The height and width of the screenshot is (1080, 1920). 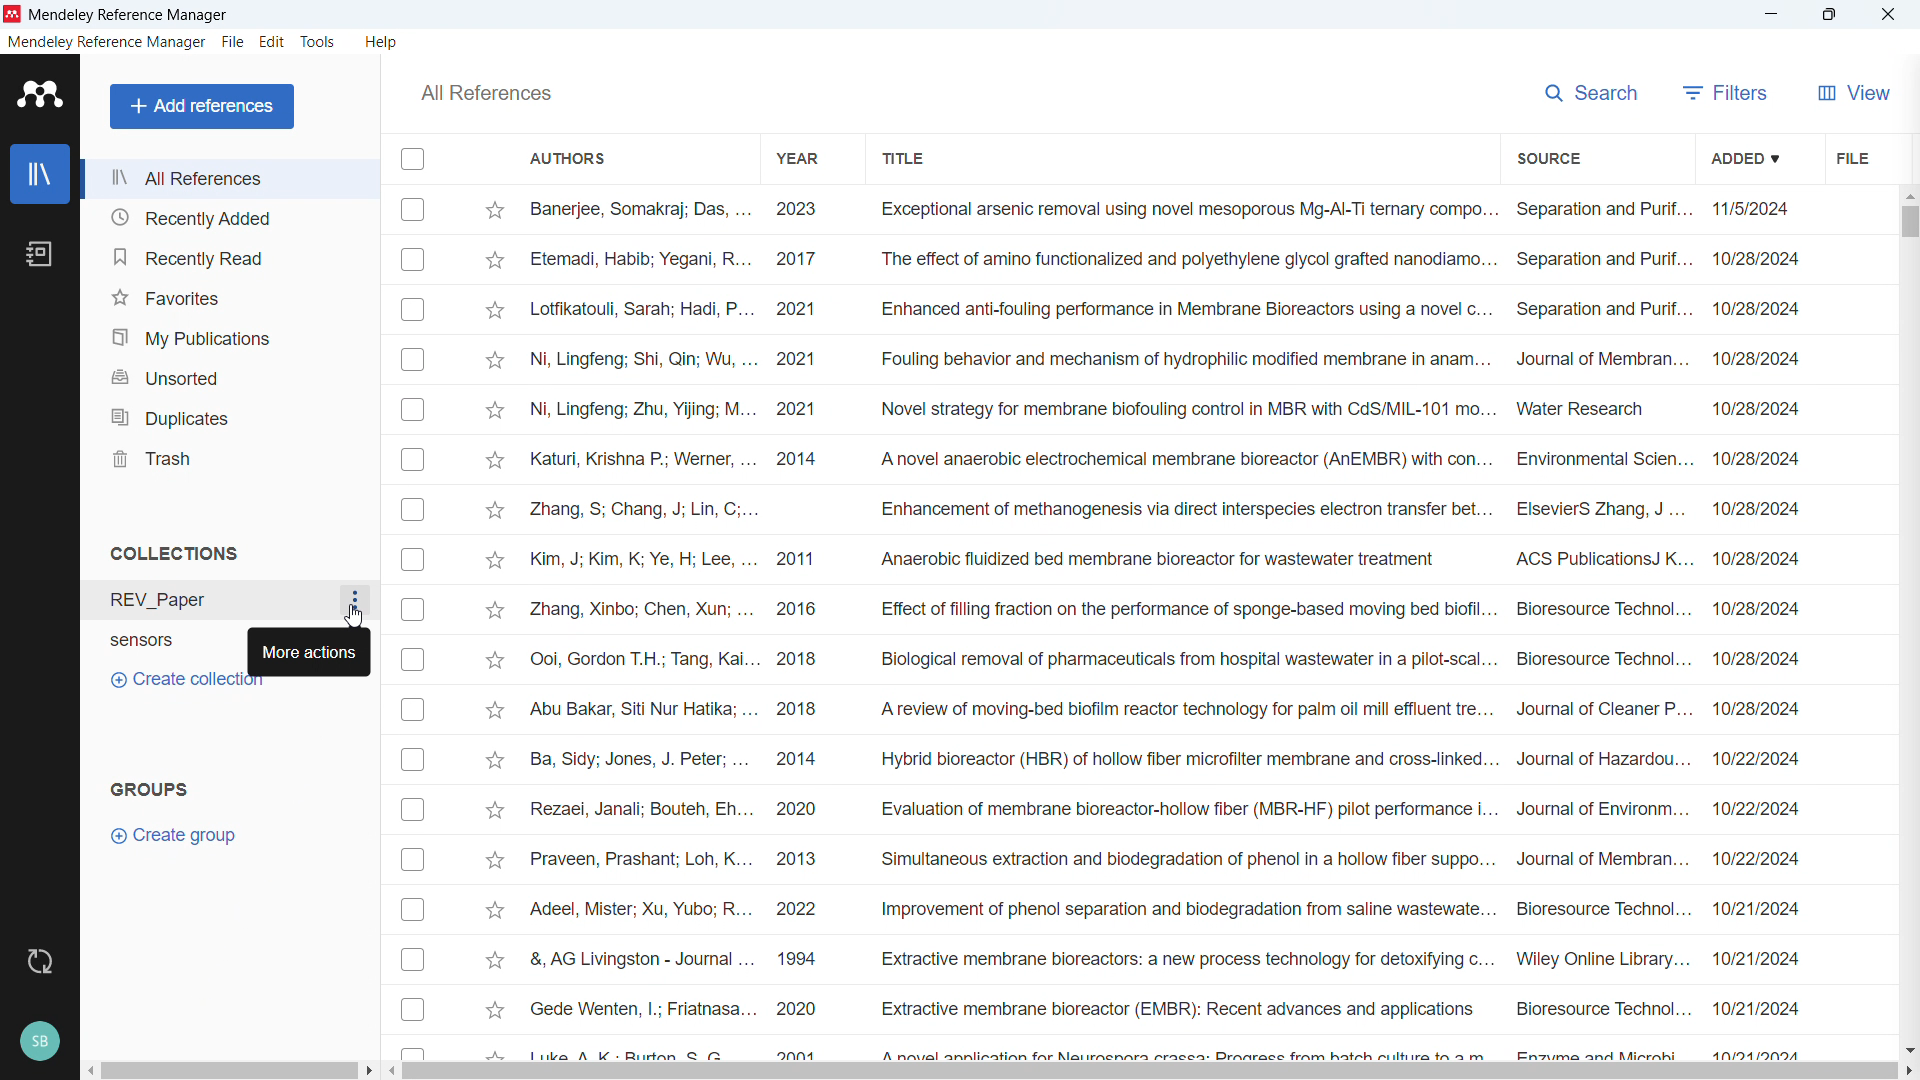 I want to click on Rezaei, Janali; Bouteh, Eh... 2020 Evaluation of membrane bioreactor-hollow fiber (MBR-HF) pilot performance i... Journal of Environm... 10/22/2024, so click(x=1164, y=808).